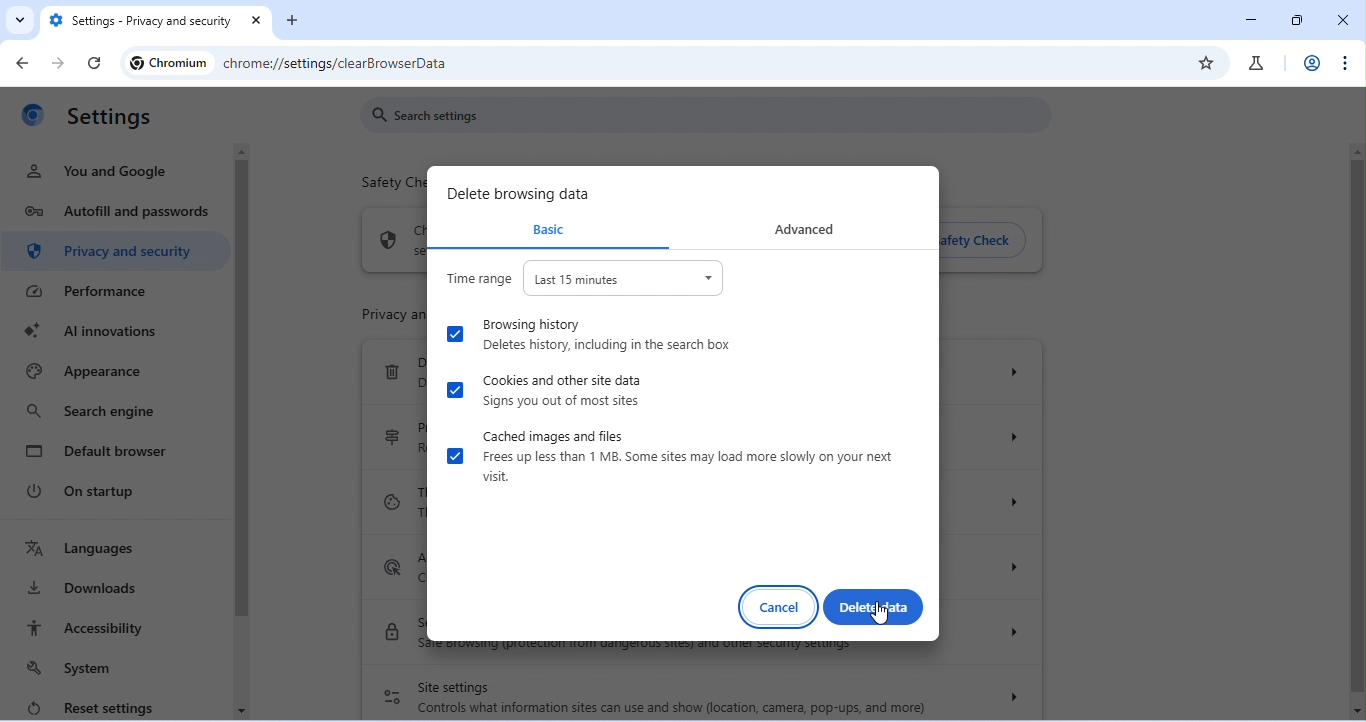  I want to click on maximize, so click(1298, 20).